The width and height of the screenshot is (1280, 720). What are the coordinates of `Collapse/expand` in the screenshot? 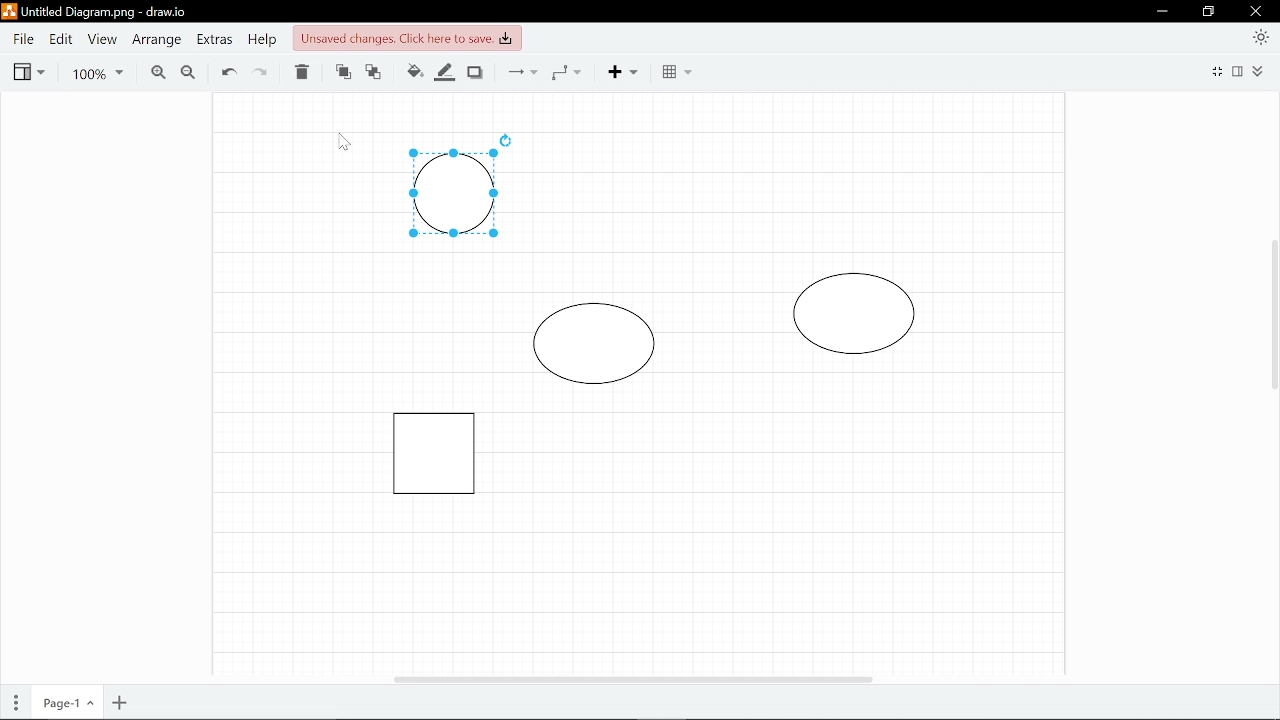 It's located at (1261, 71).